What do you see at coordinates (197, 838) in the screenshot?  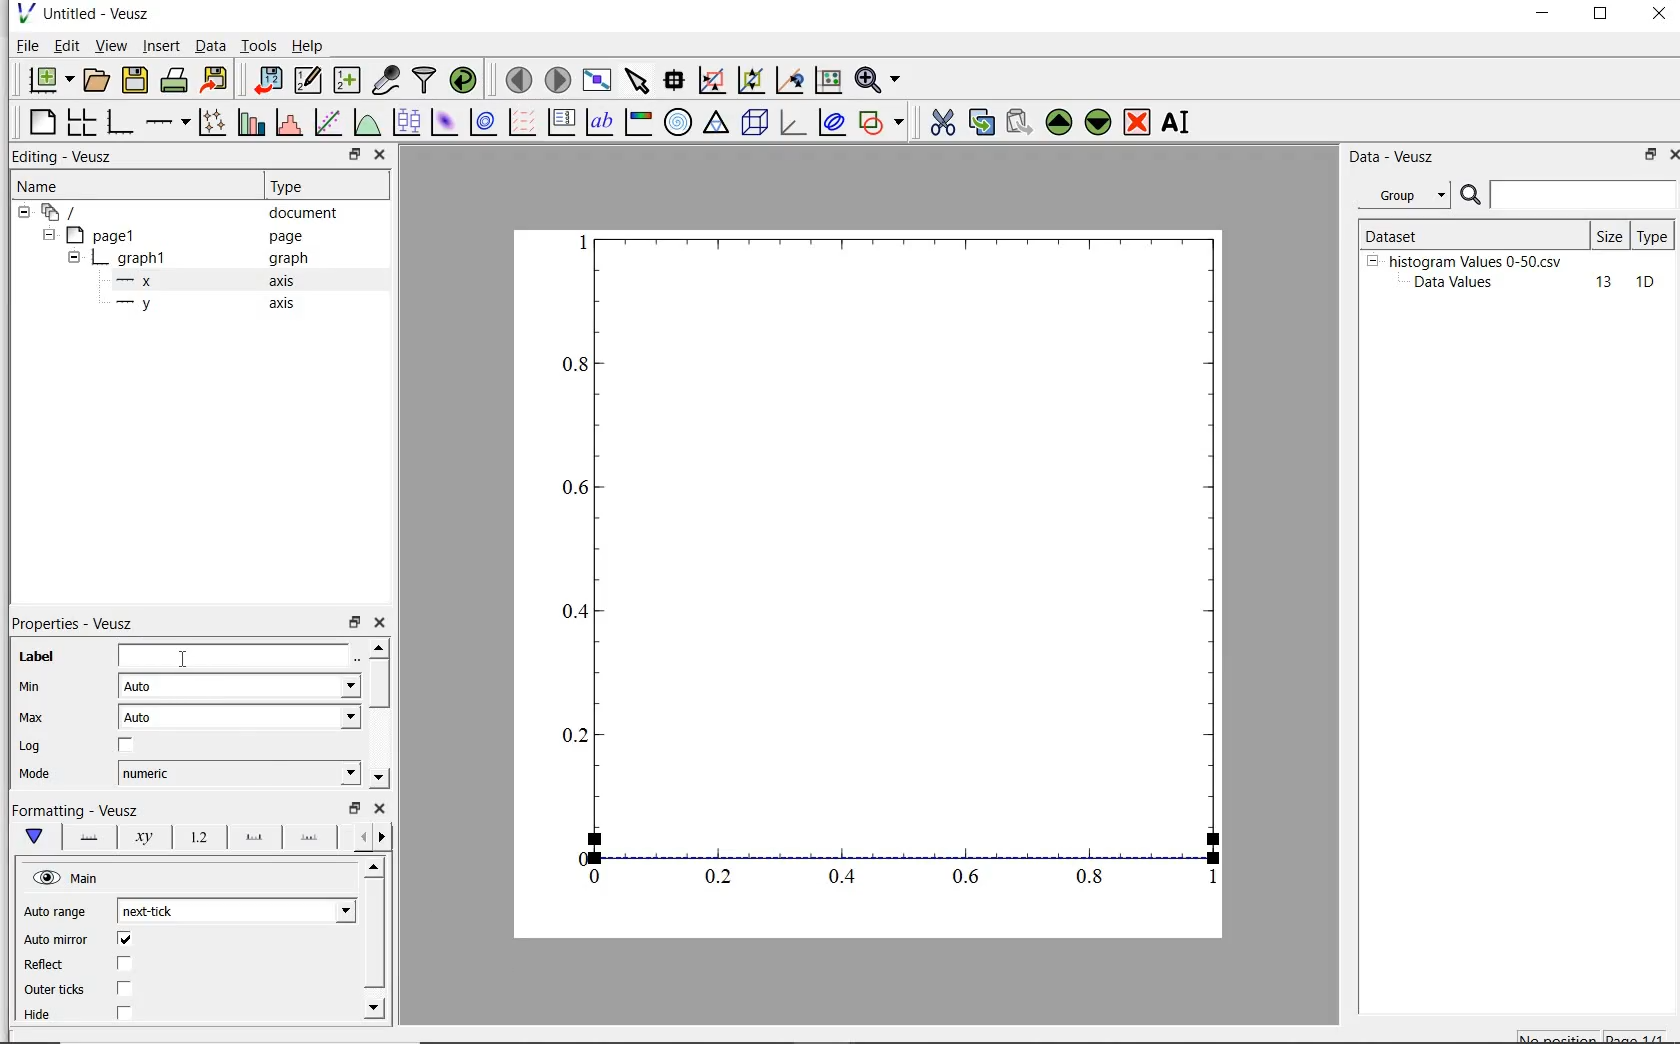 I see `tick label` at bounding box center [197, 838].